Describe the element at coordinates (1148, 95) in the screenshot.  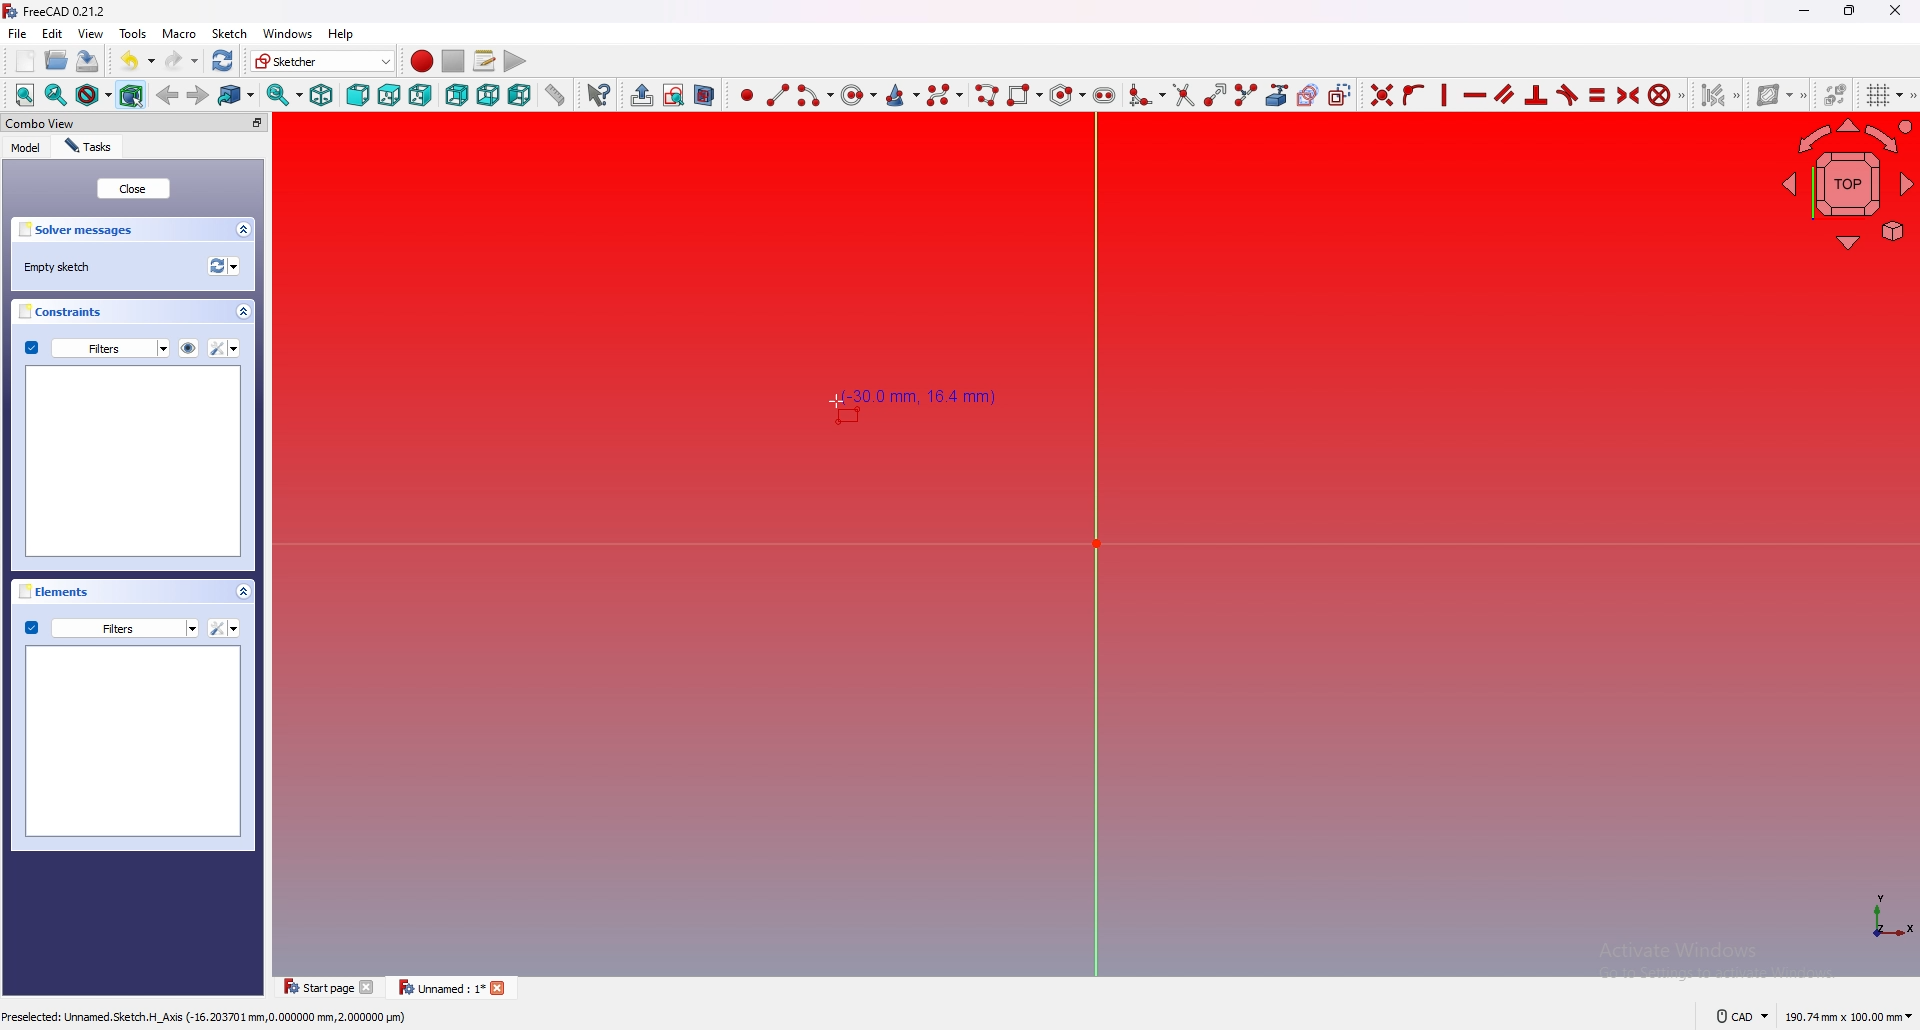
I see `create fillet` at that location.